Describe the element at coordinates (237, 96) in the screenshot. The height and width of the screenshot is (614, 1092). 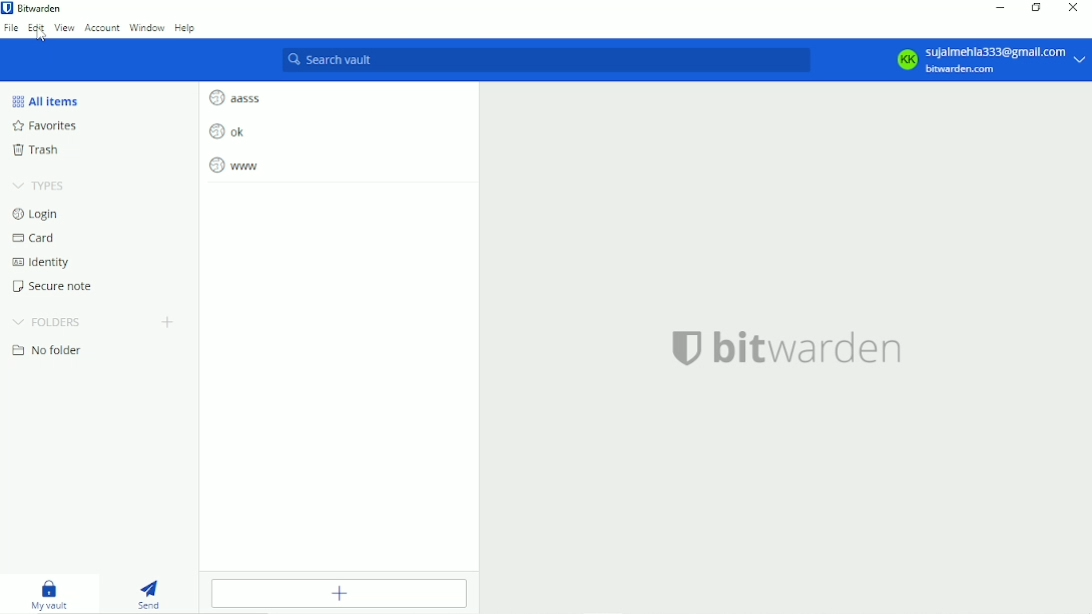
I see `aasss` at that location.